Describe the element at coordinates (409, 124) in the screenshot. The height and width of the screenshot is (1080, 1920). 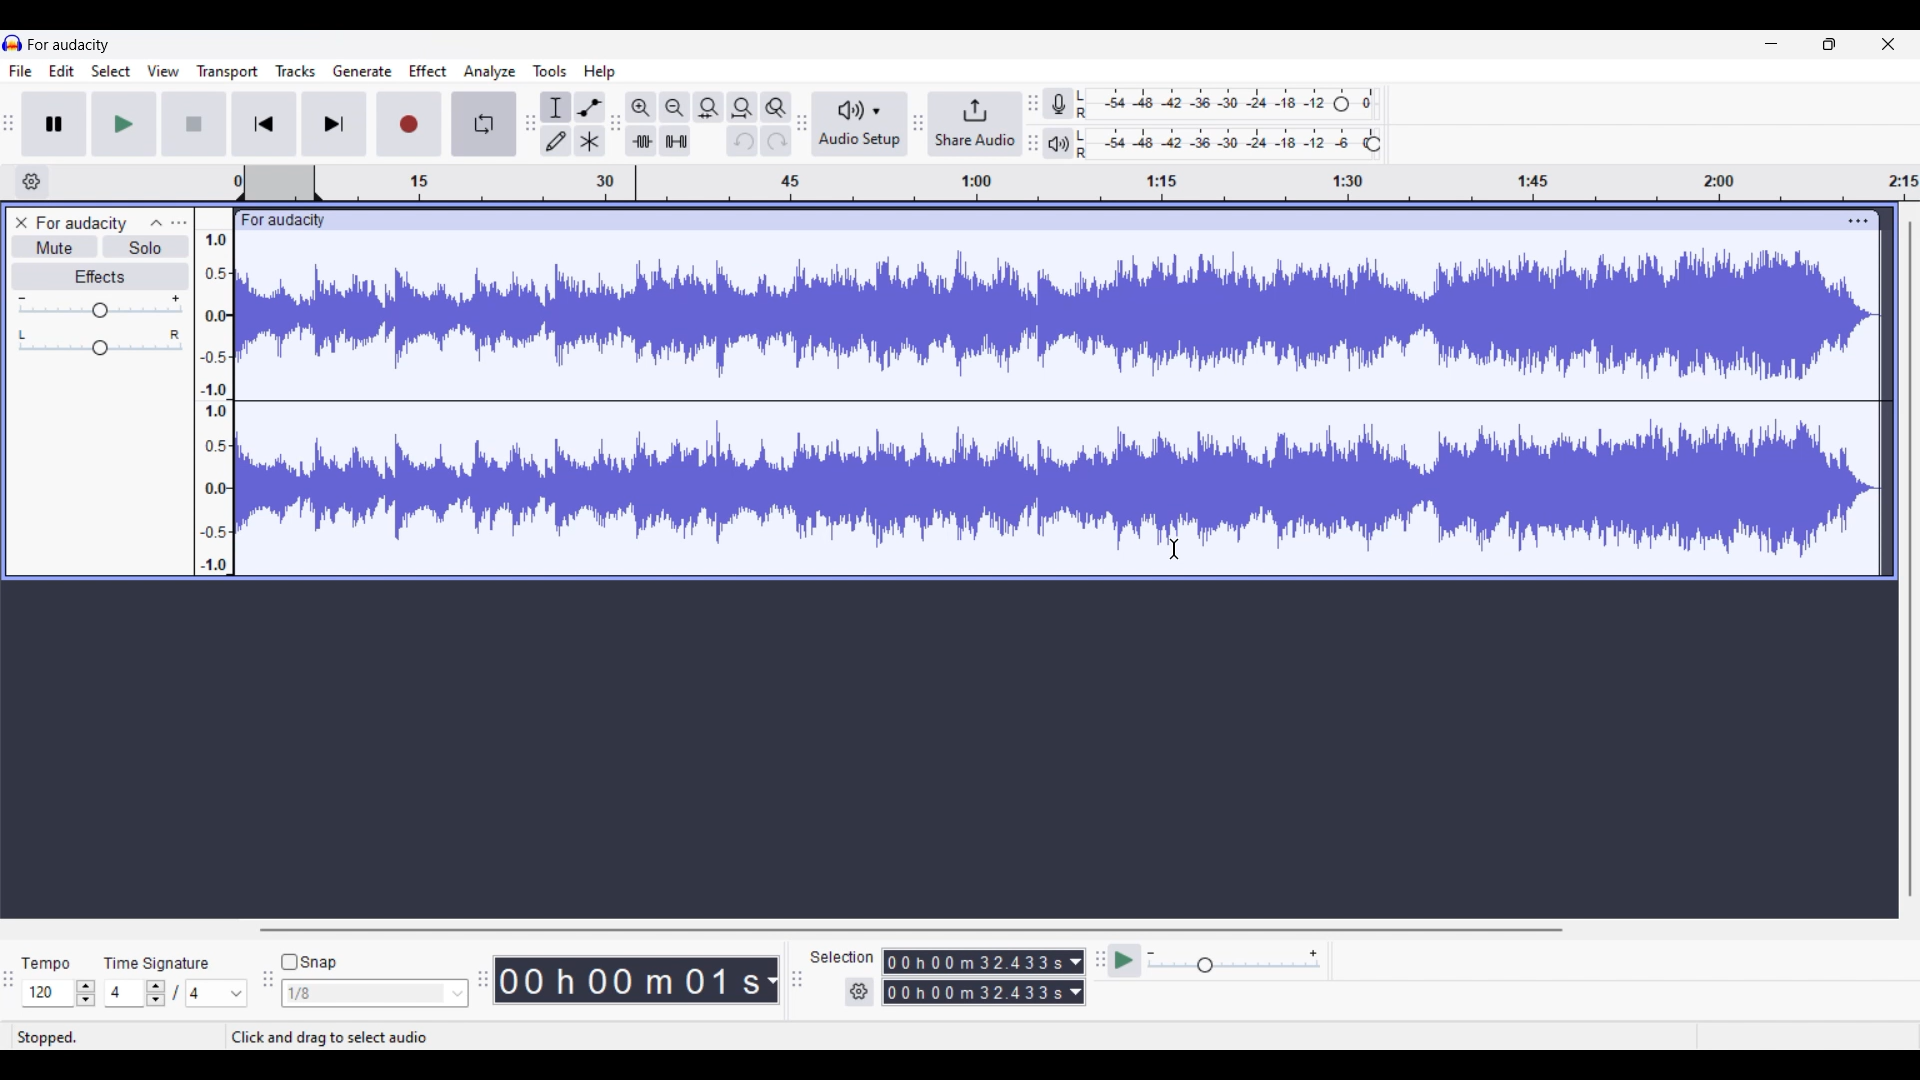
I see `Record/Record new track` at that location.